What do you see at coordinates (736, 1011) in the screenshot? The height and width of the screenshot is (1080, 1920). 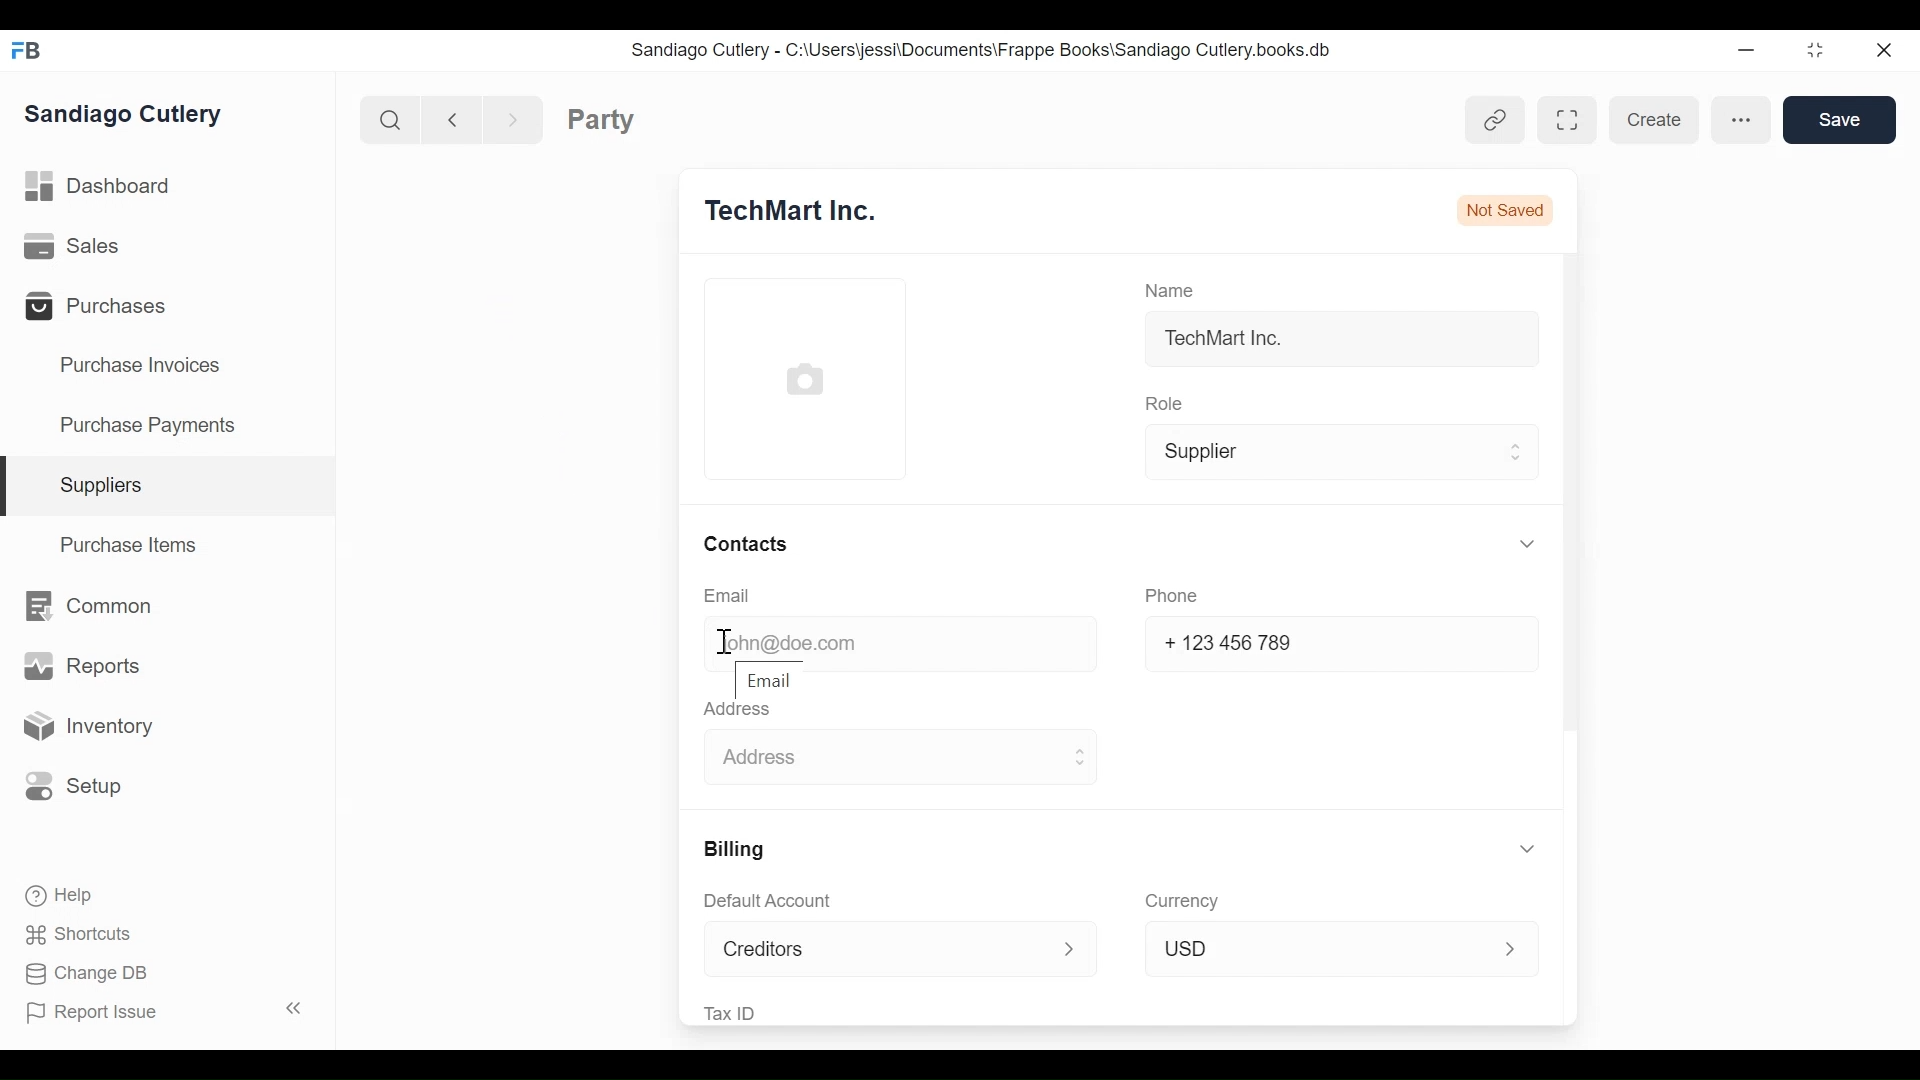 I see `Tax ID` at bounding box center [736, 1011].